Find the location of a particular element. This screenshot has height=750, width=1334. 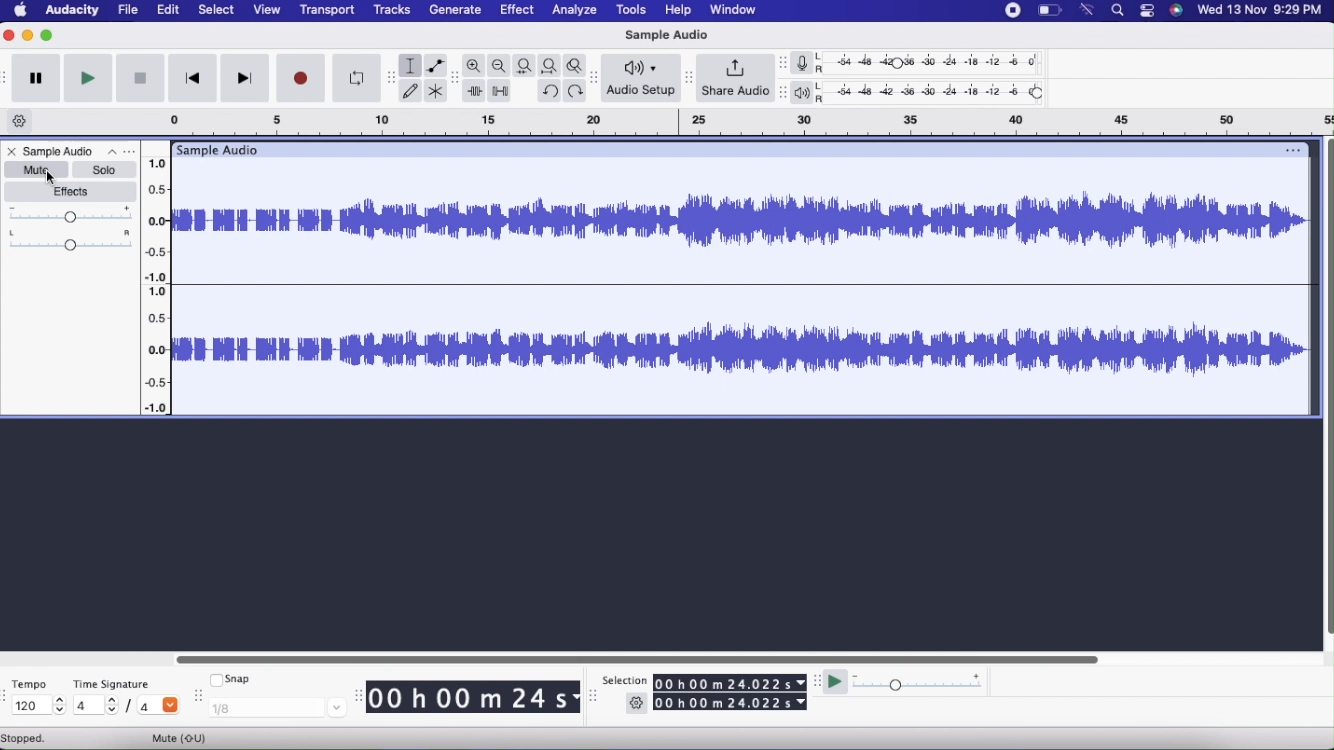

1/8 is located at coordinates (274, 710).